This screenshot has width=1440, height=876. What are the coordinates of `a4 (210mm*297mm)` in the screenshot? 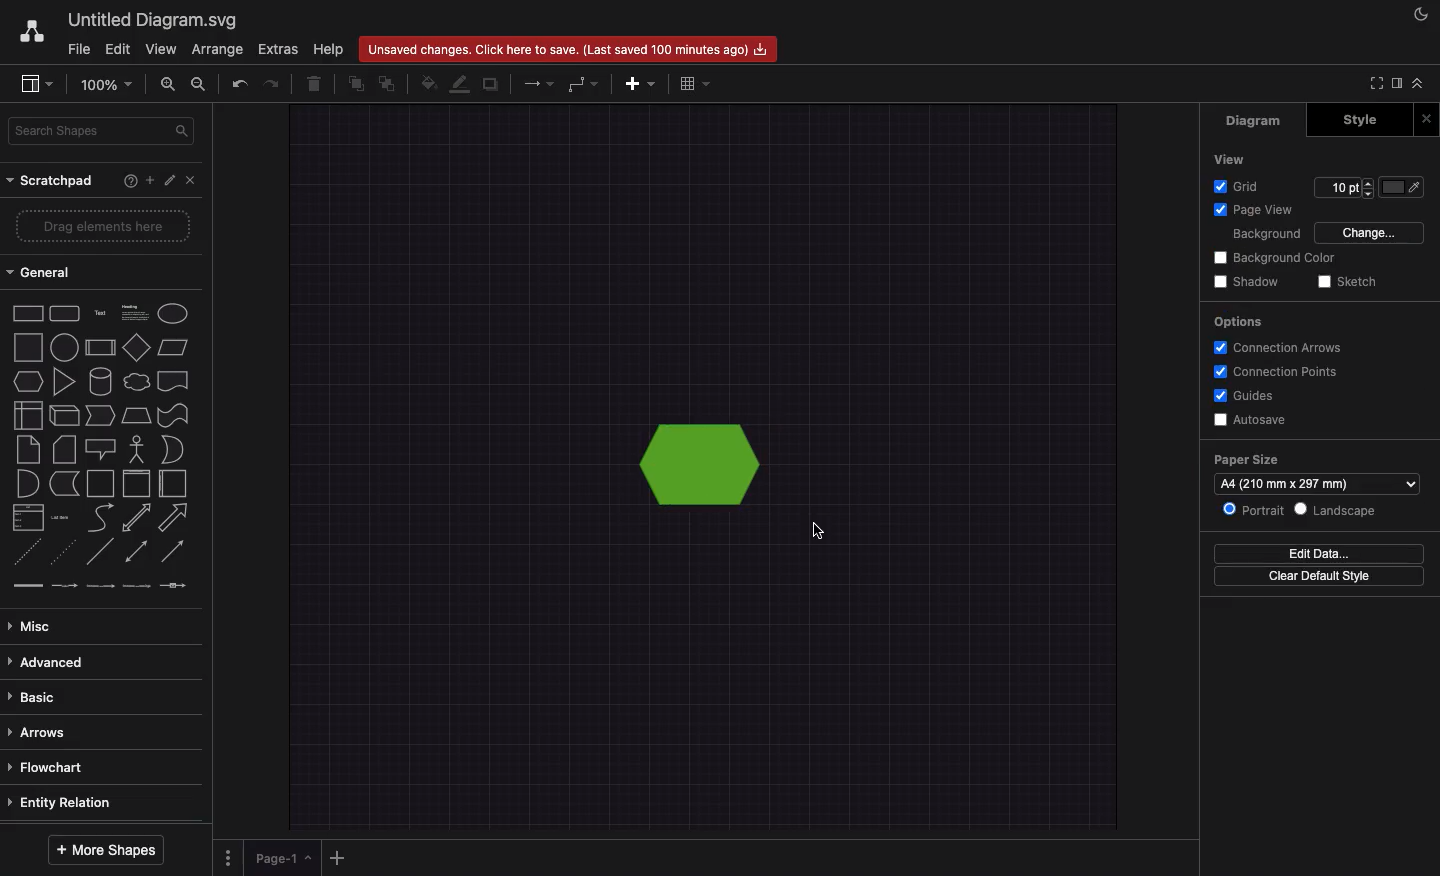 It's located at (1317, 484).